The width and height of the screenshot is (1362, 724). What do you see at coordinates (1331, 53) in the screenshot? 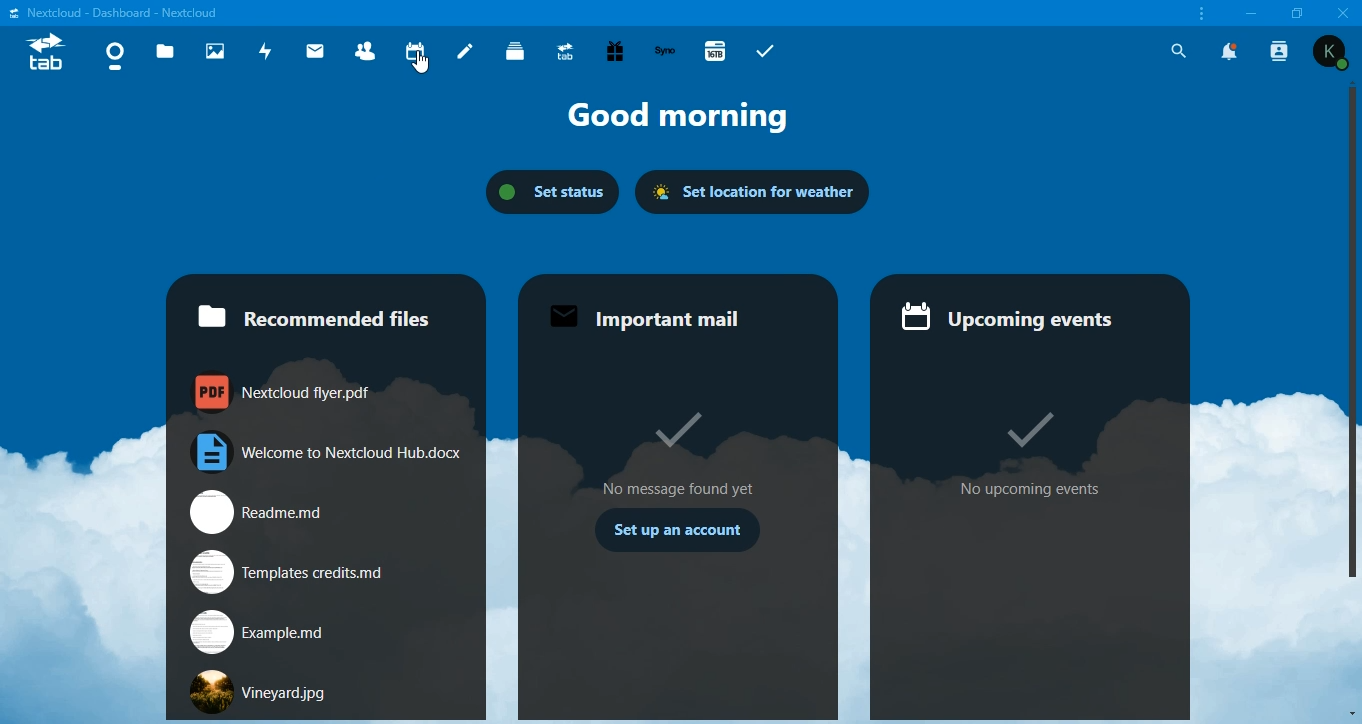
I see `` at bounding box center [1331, 53].